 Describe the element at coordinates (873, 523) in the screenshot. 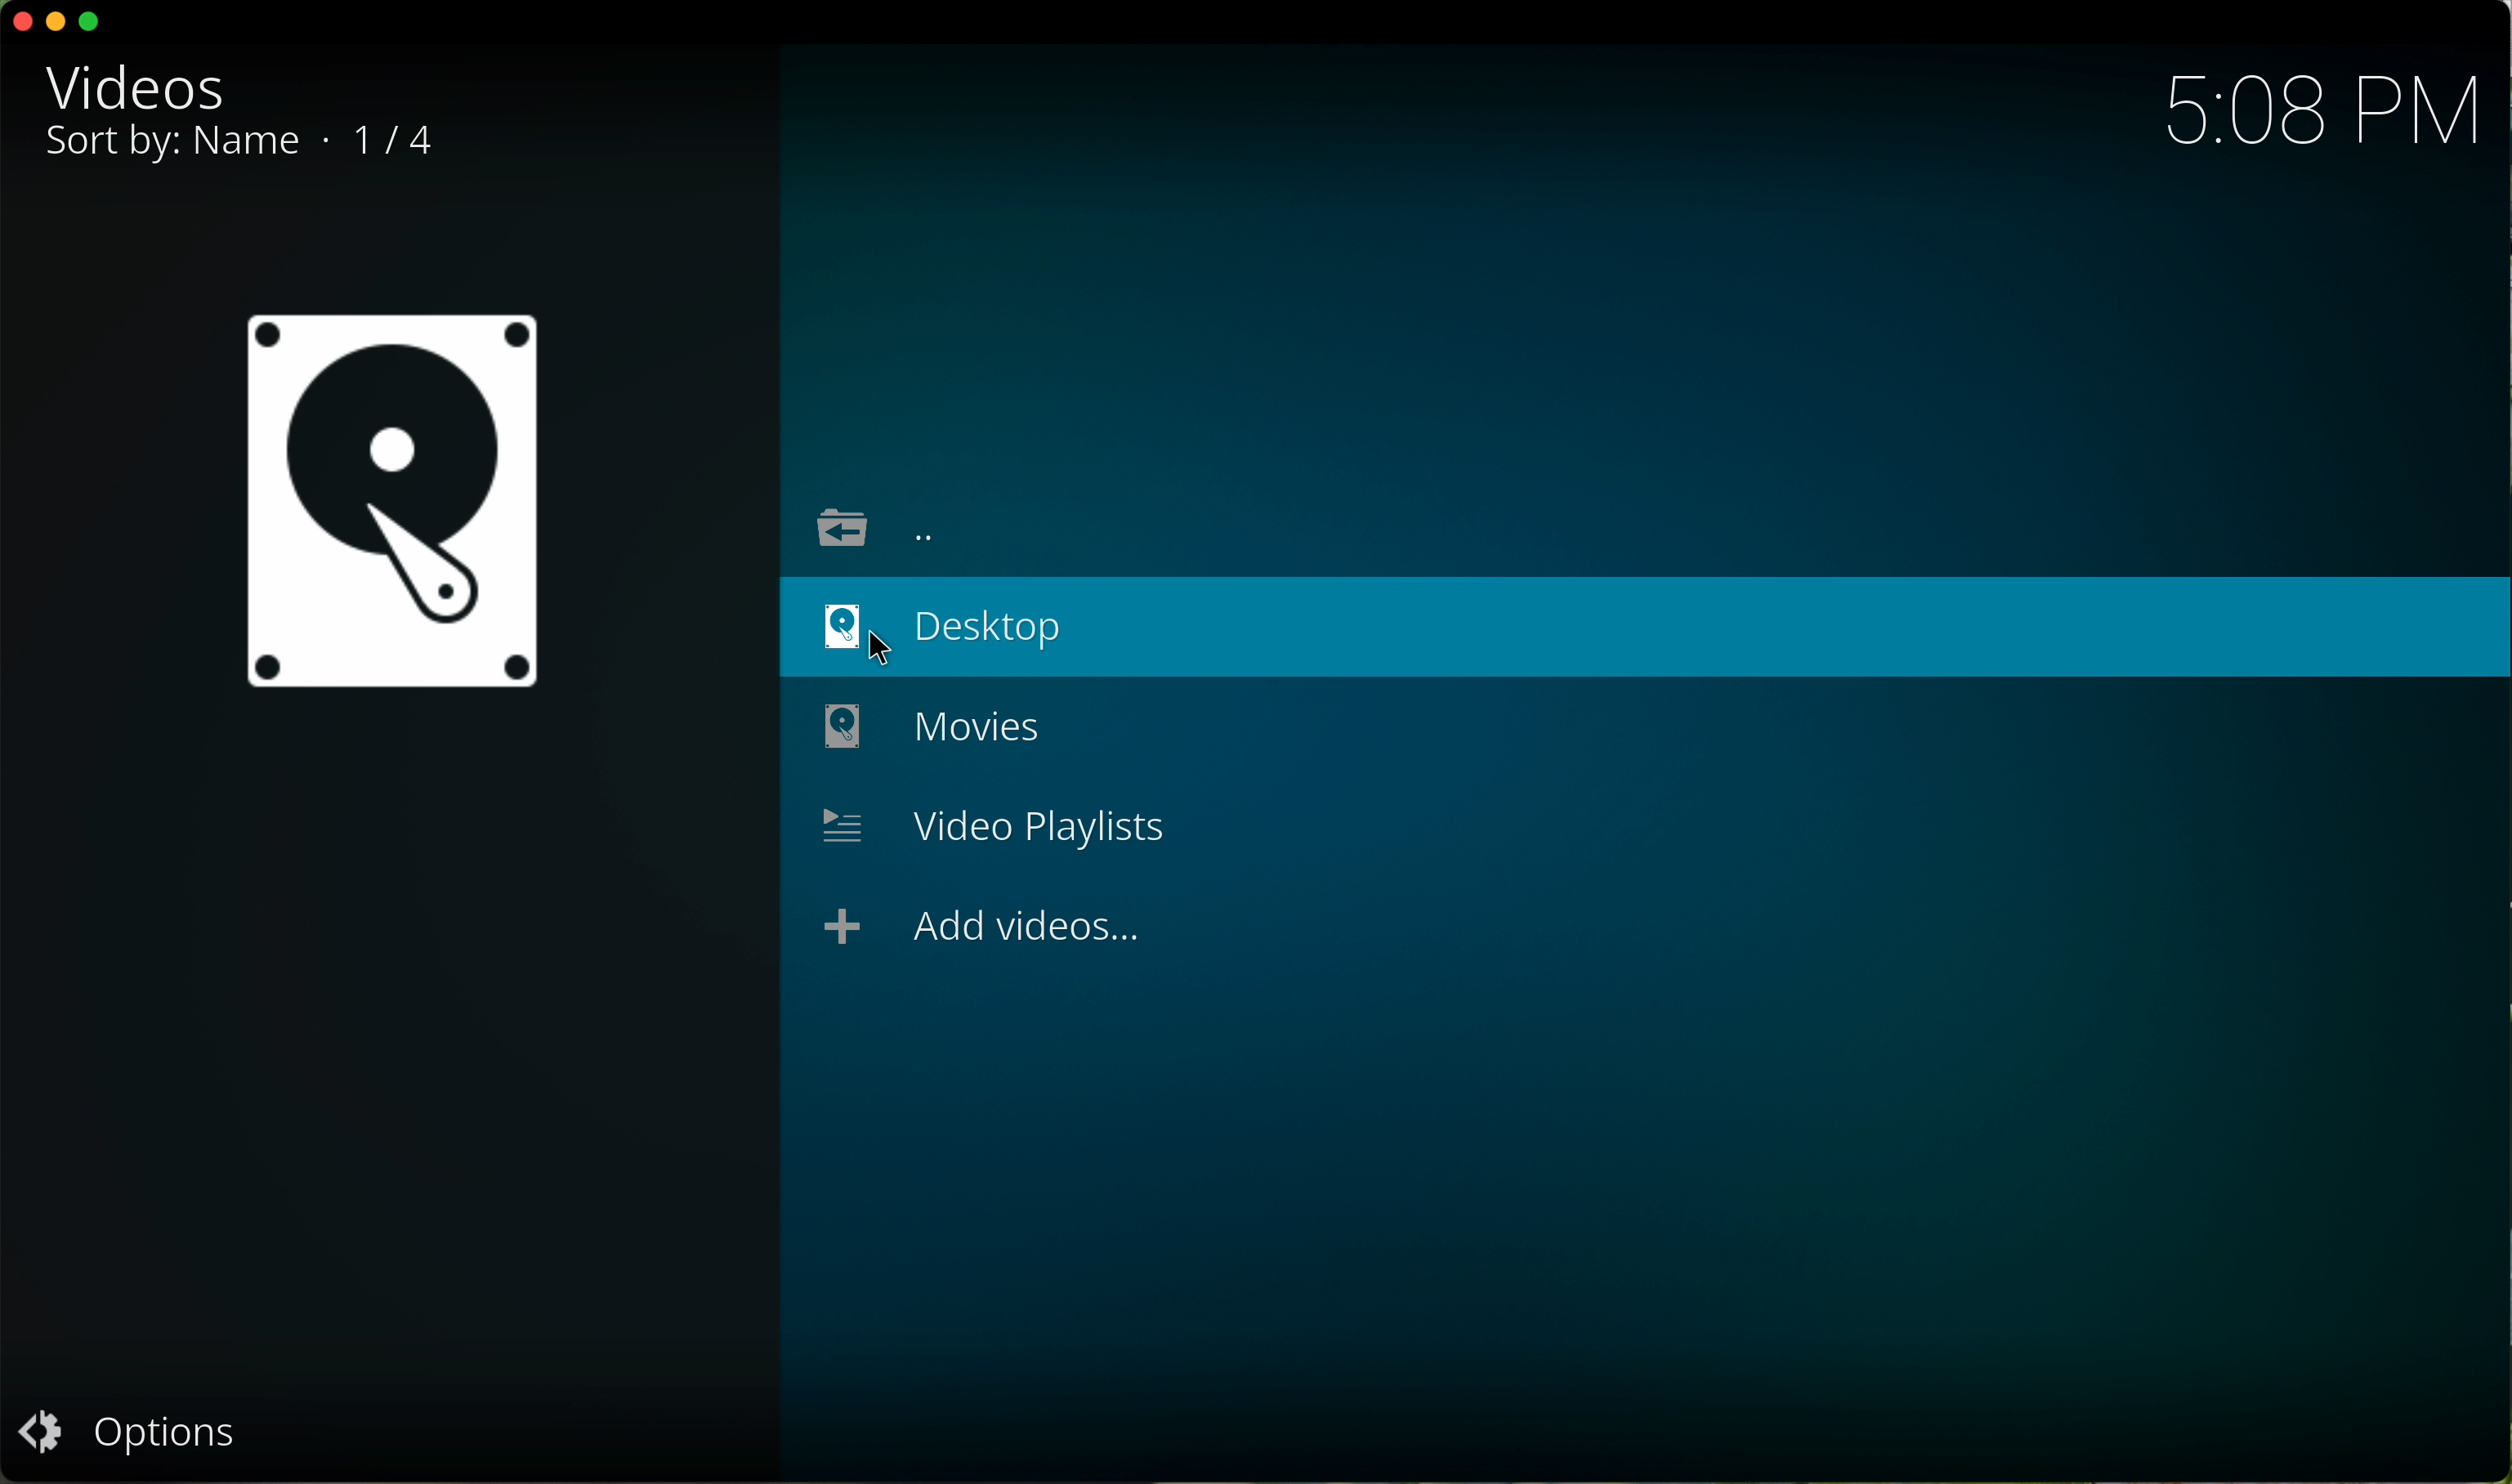

I see `location back` at that location.